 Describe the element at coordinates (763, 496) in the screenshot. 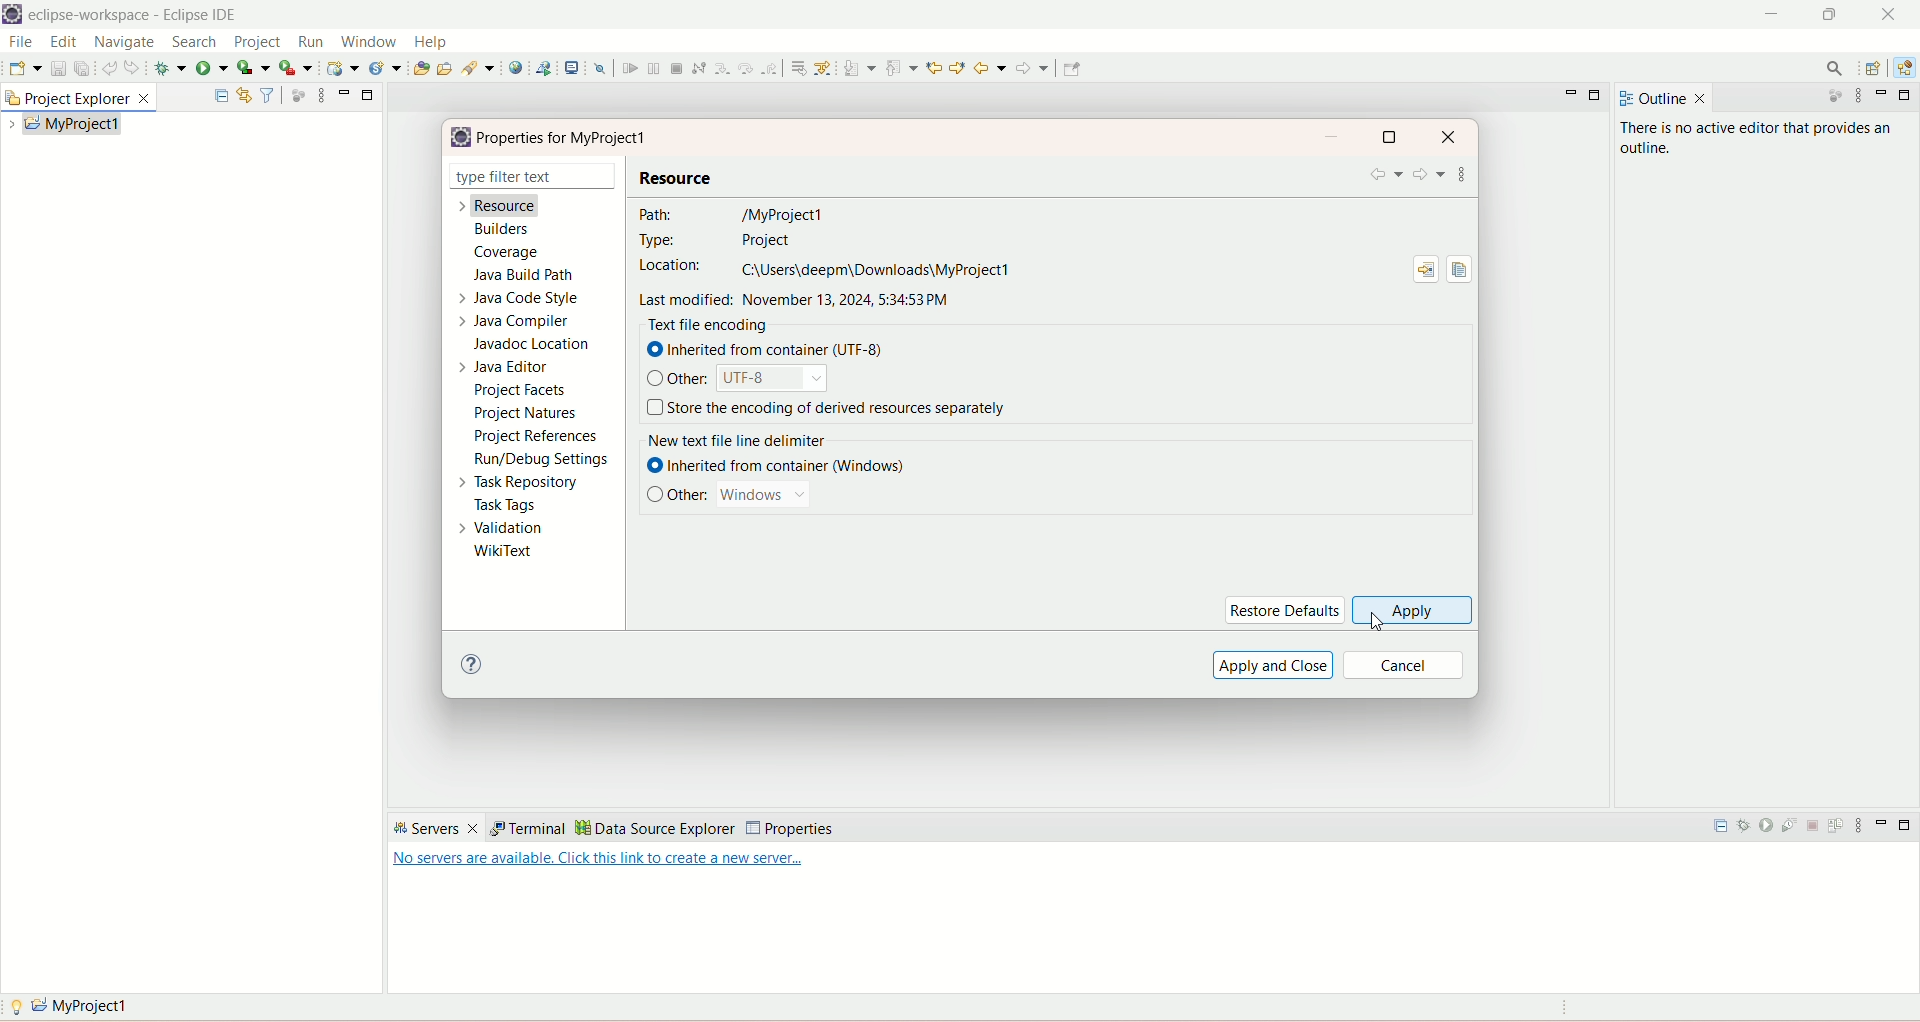

I see `windows` at that location.